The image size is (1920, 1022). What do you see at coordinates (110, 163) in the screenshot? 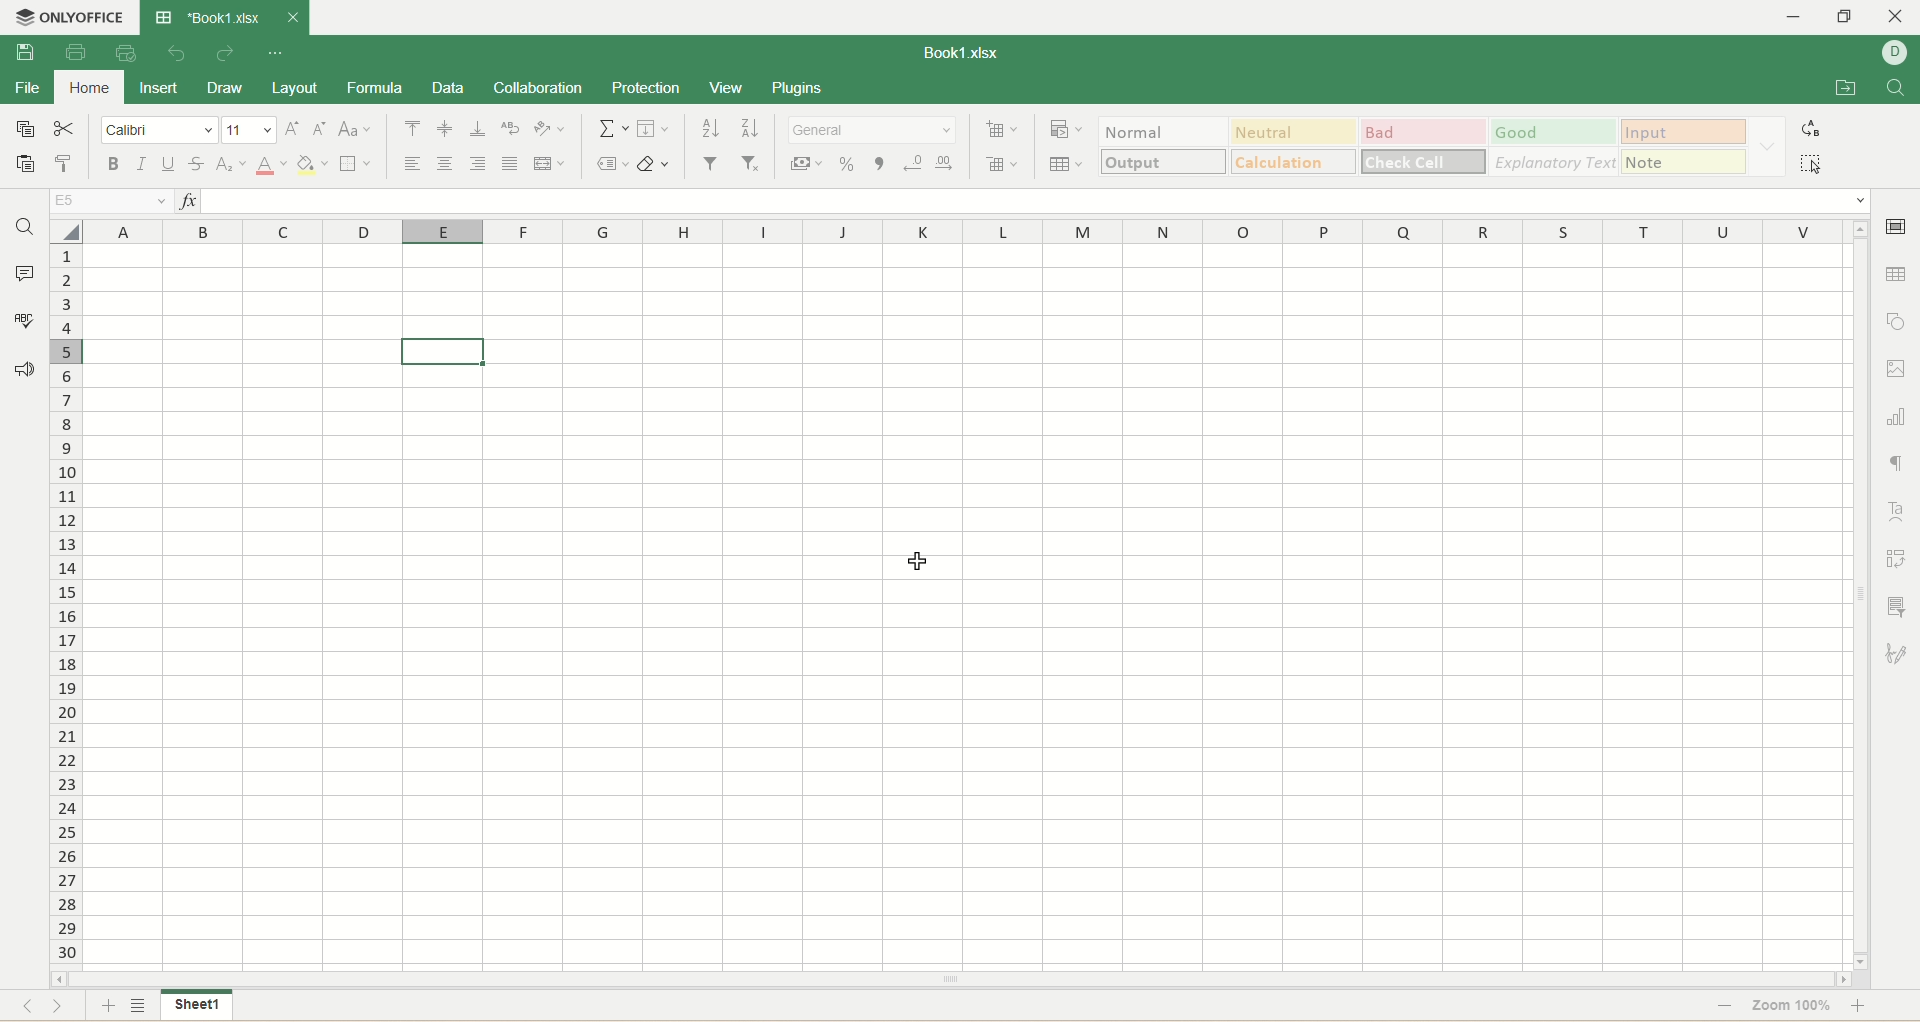
I see `bold` at bounding box center [110, 163].